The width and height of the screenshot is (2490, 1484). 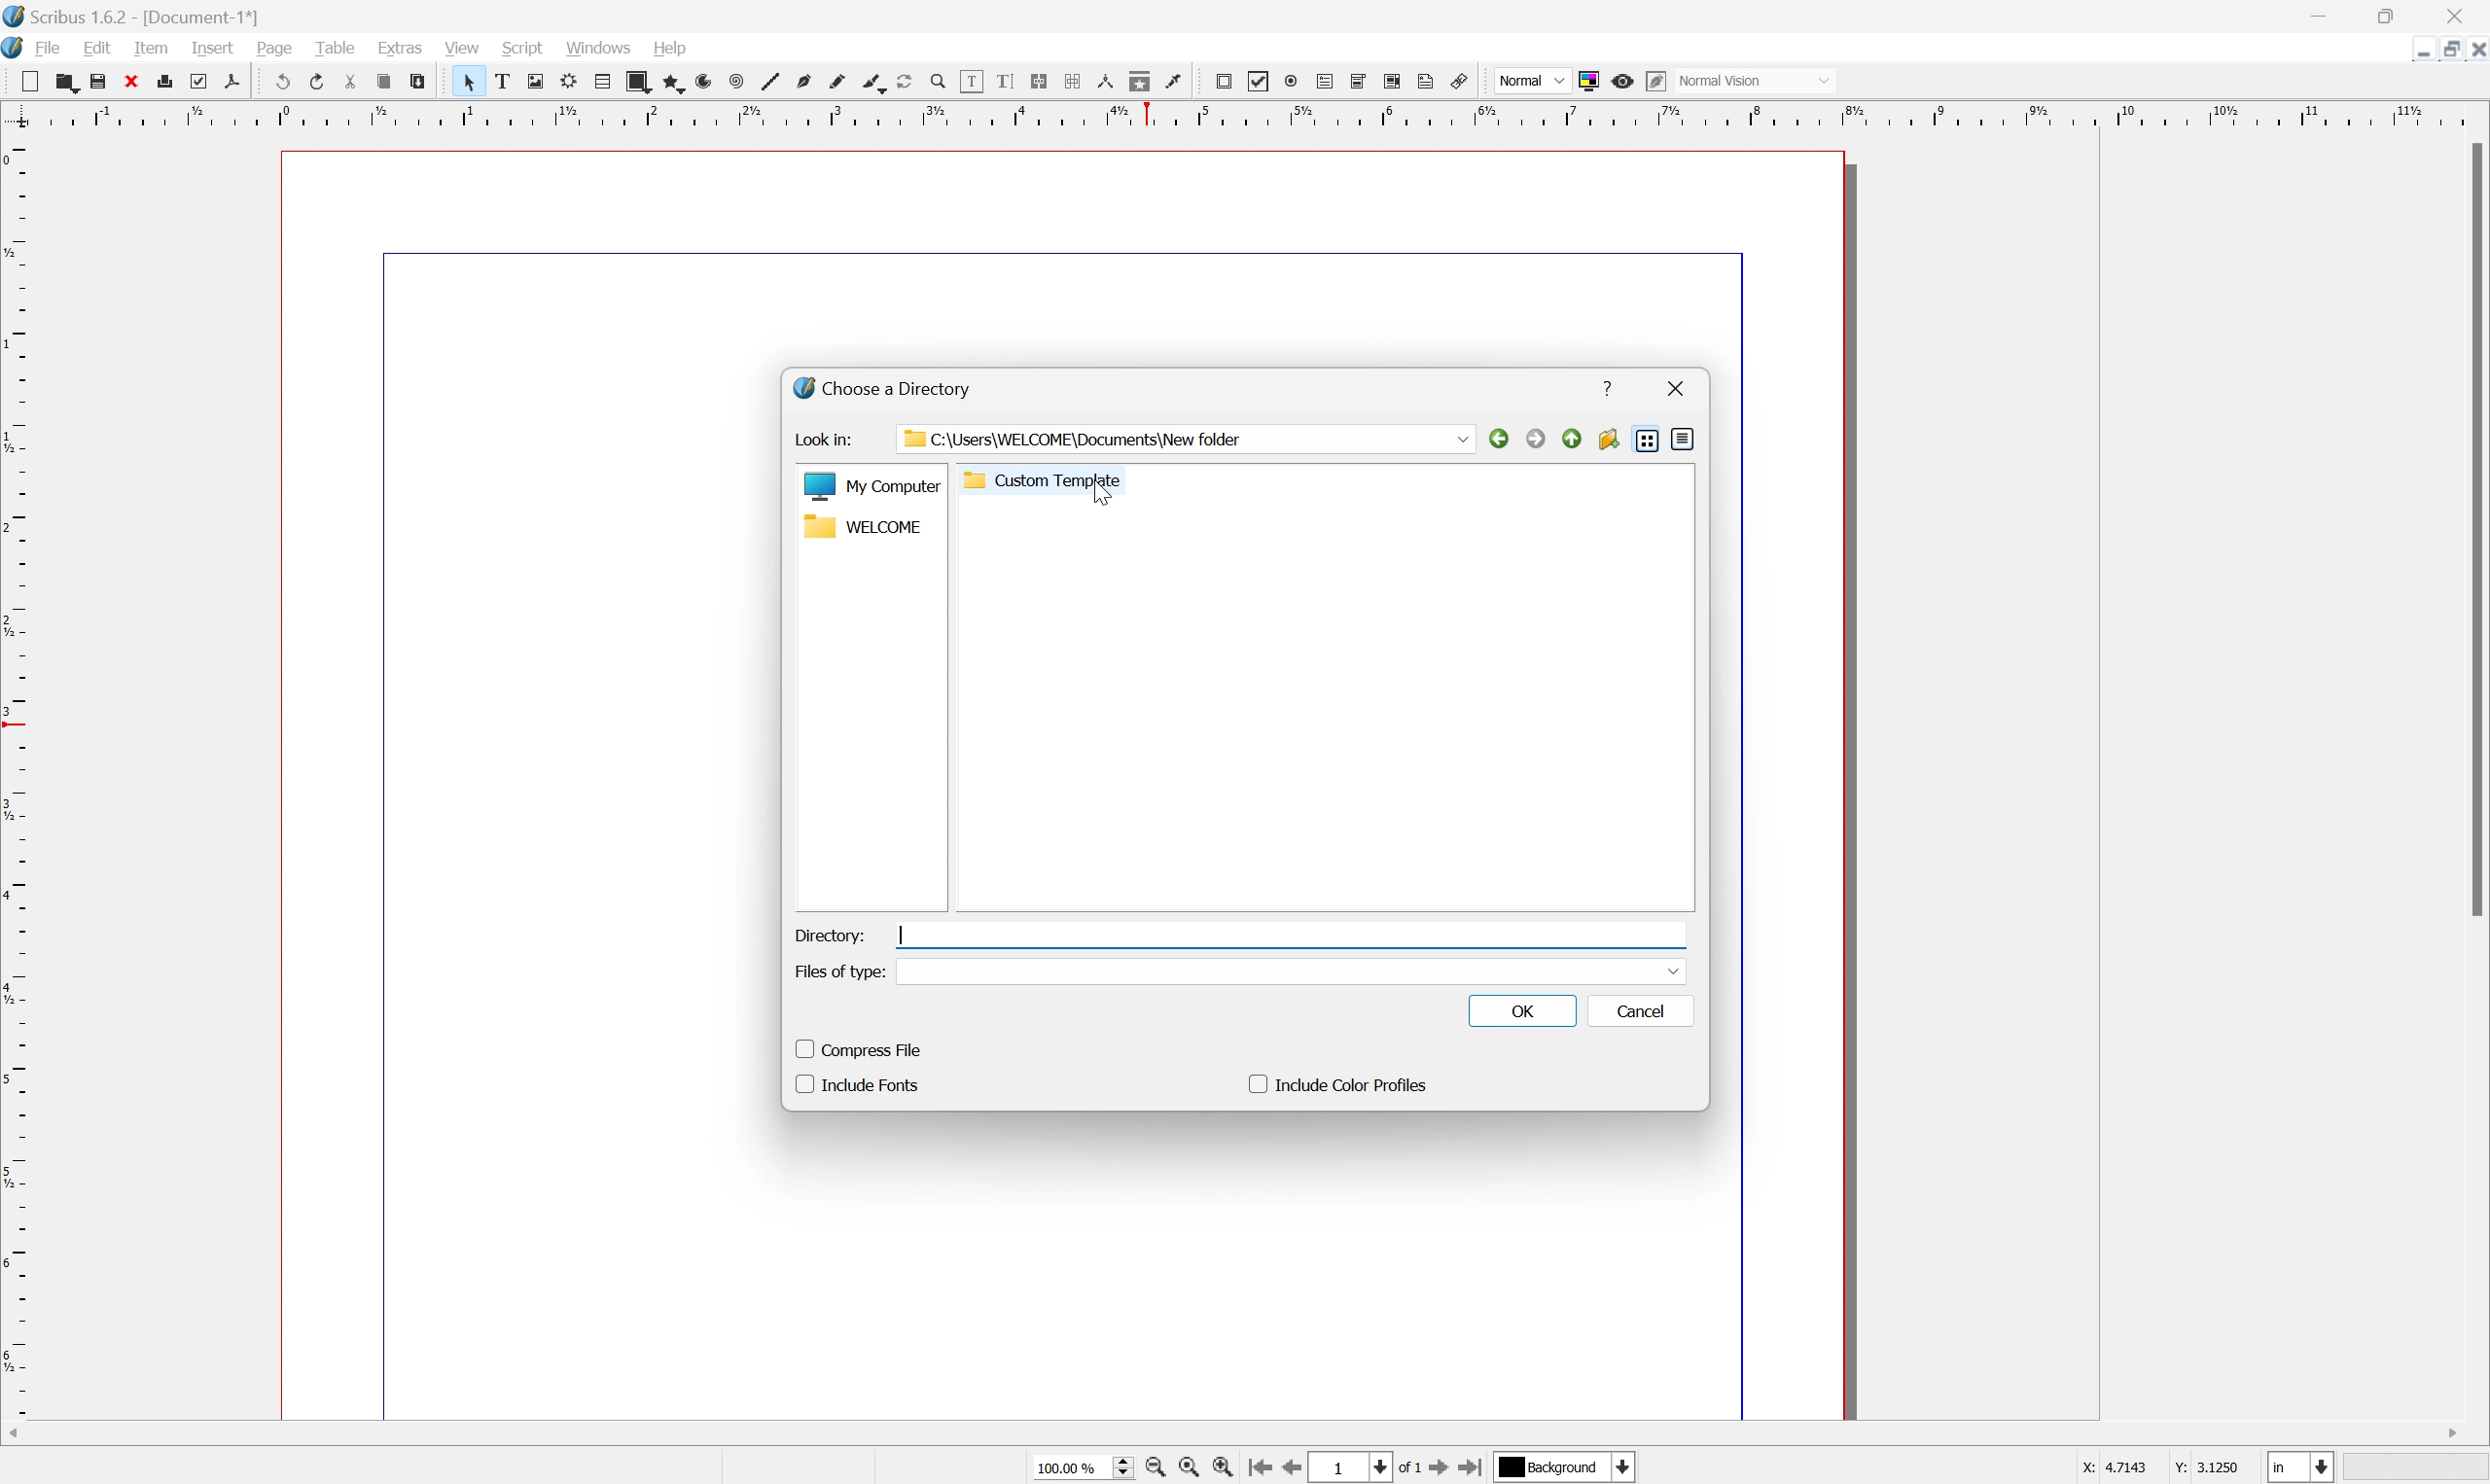 What do you see at coordinates (52, 46) in the screenshot?
I see `file` at bounding box center [52, 46].